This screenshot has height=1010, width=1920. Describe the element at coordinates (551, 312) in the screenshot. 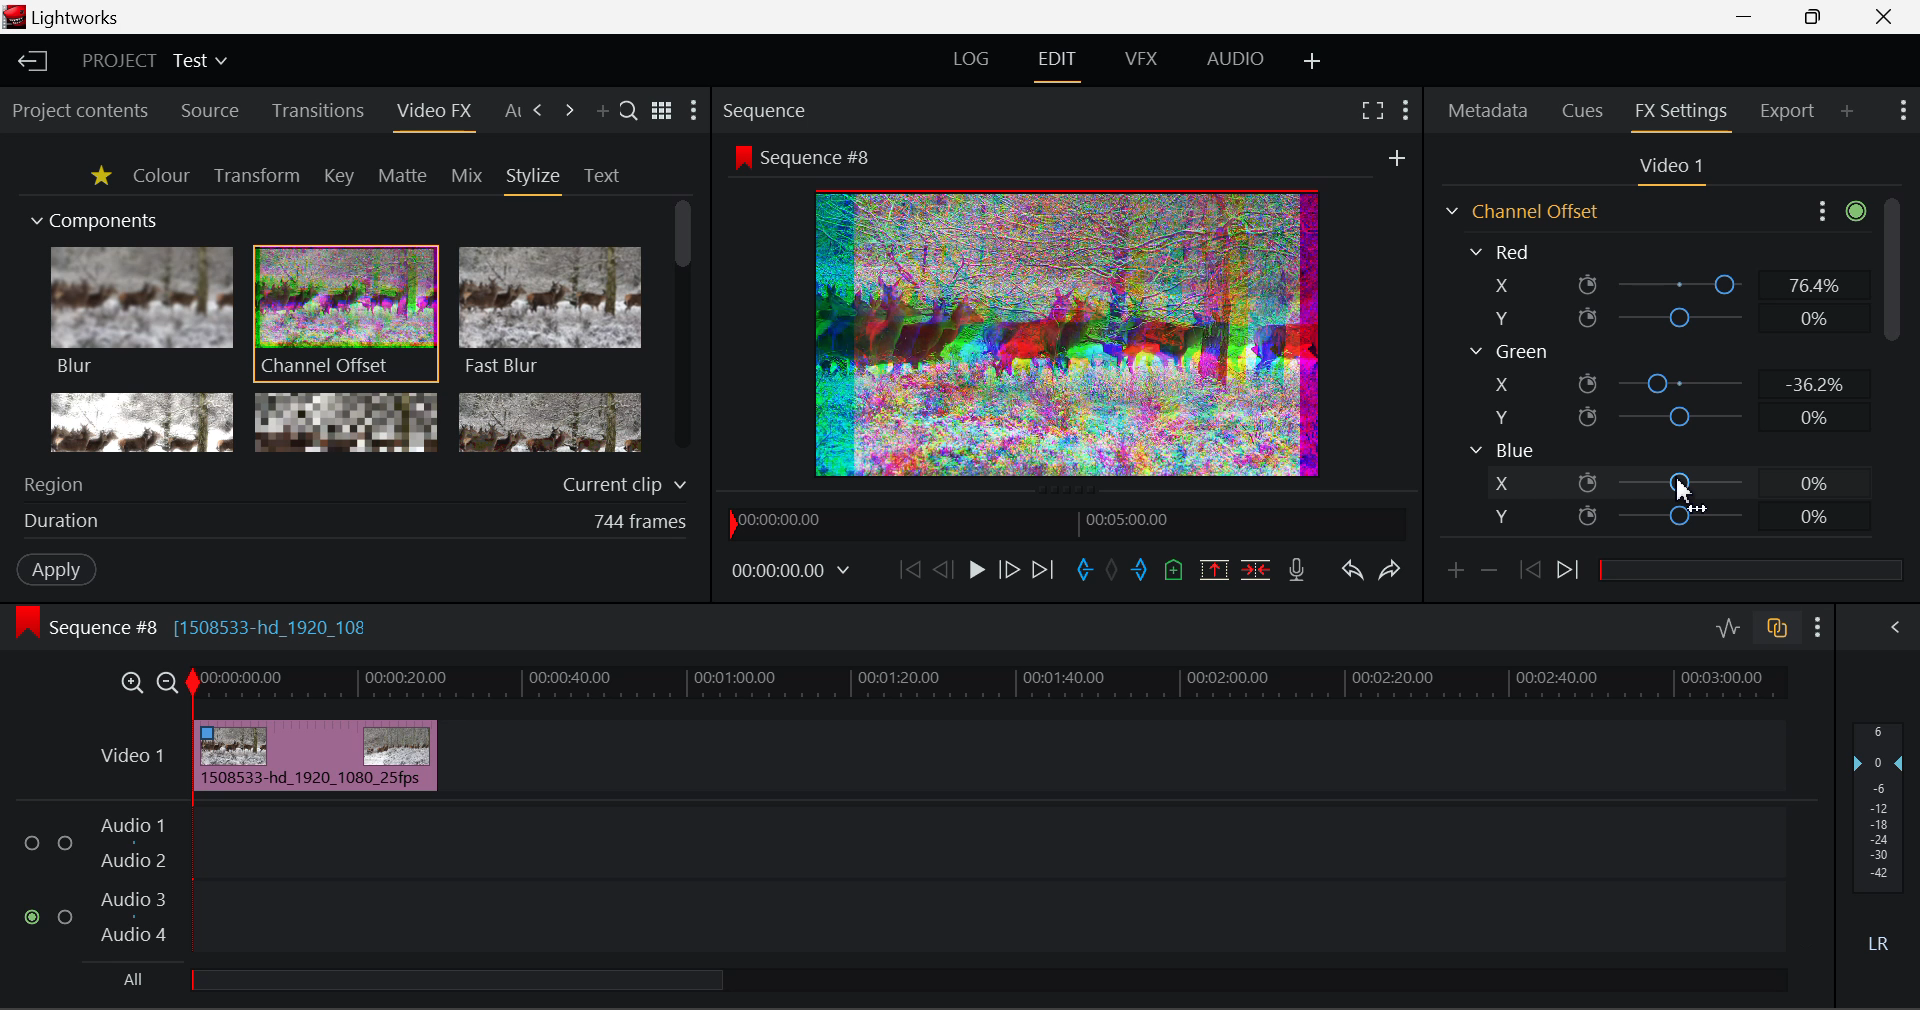

I see `Fast Blur` at that location.